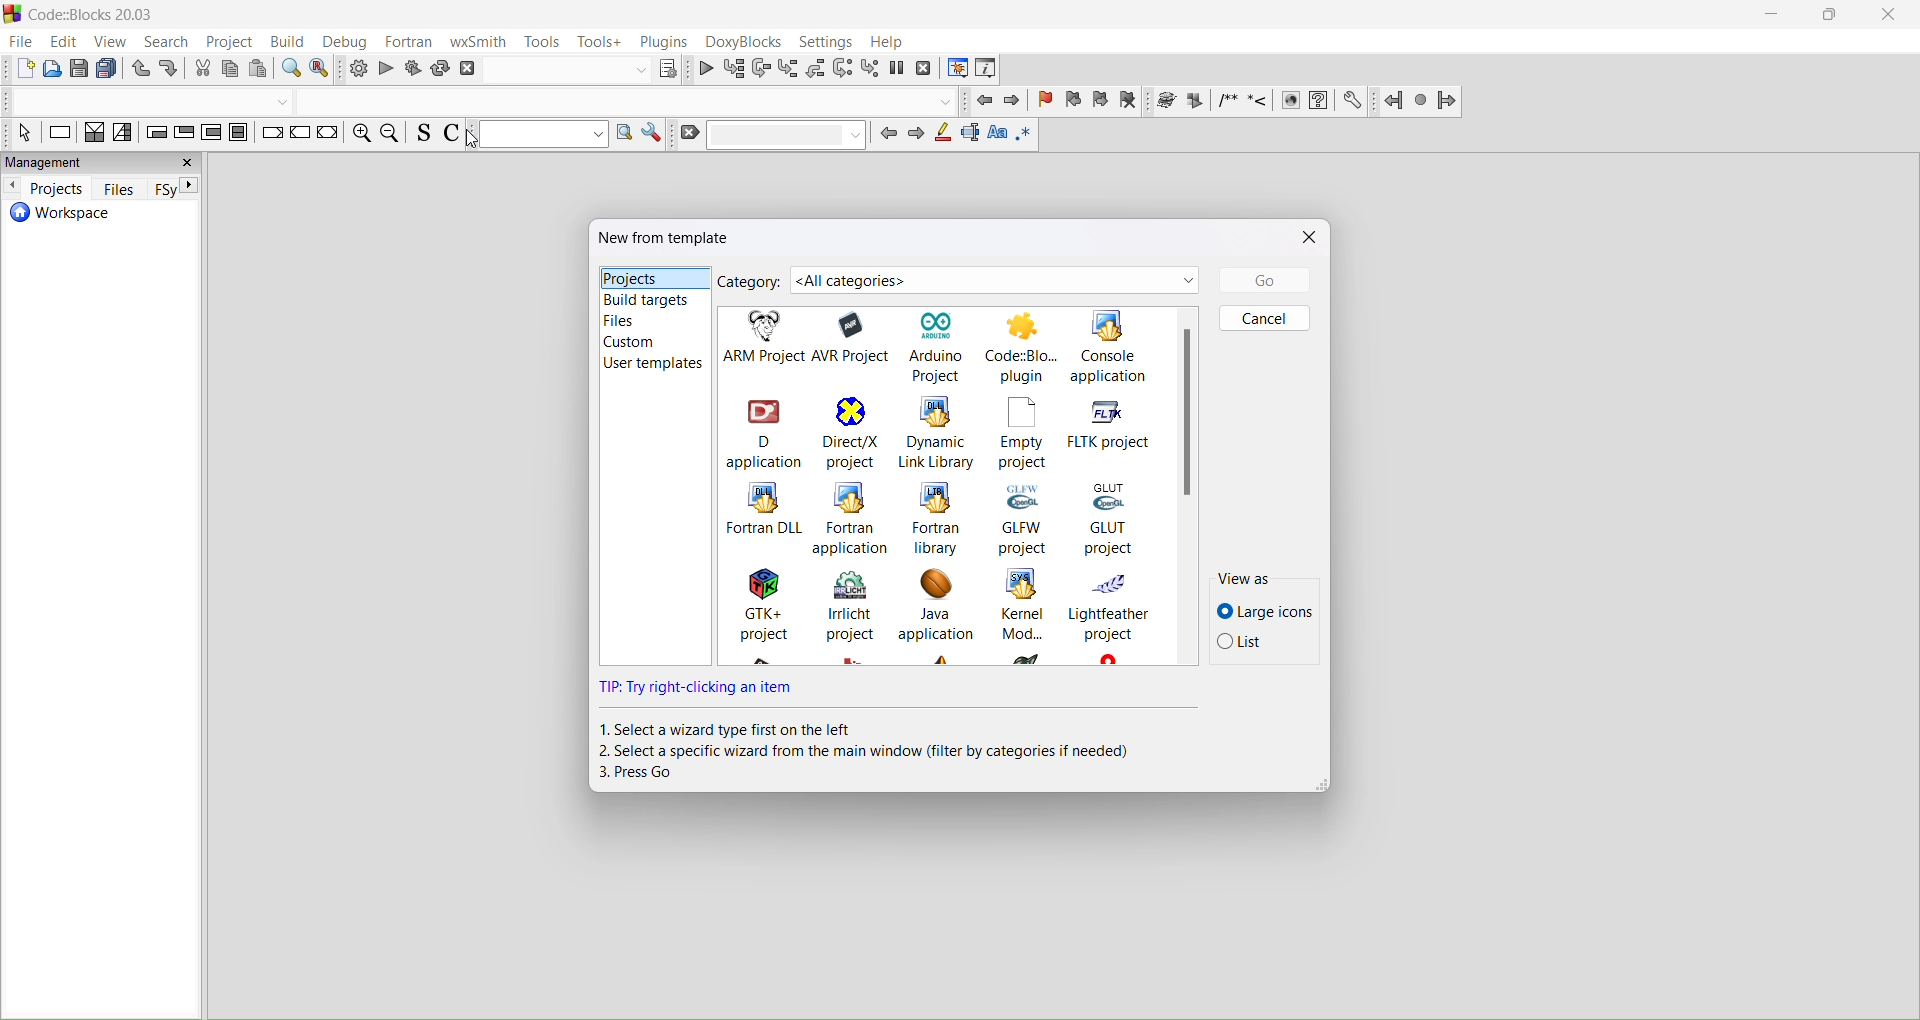  What do you see at coordinates (21, 132) in the screenshot?
I see `select` at bounding box center [21, 132].